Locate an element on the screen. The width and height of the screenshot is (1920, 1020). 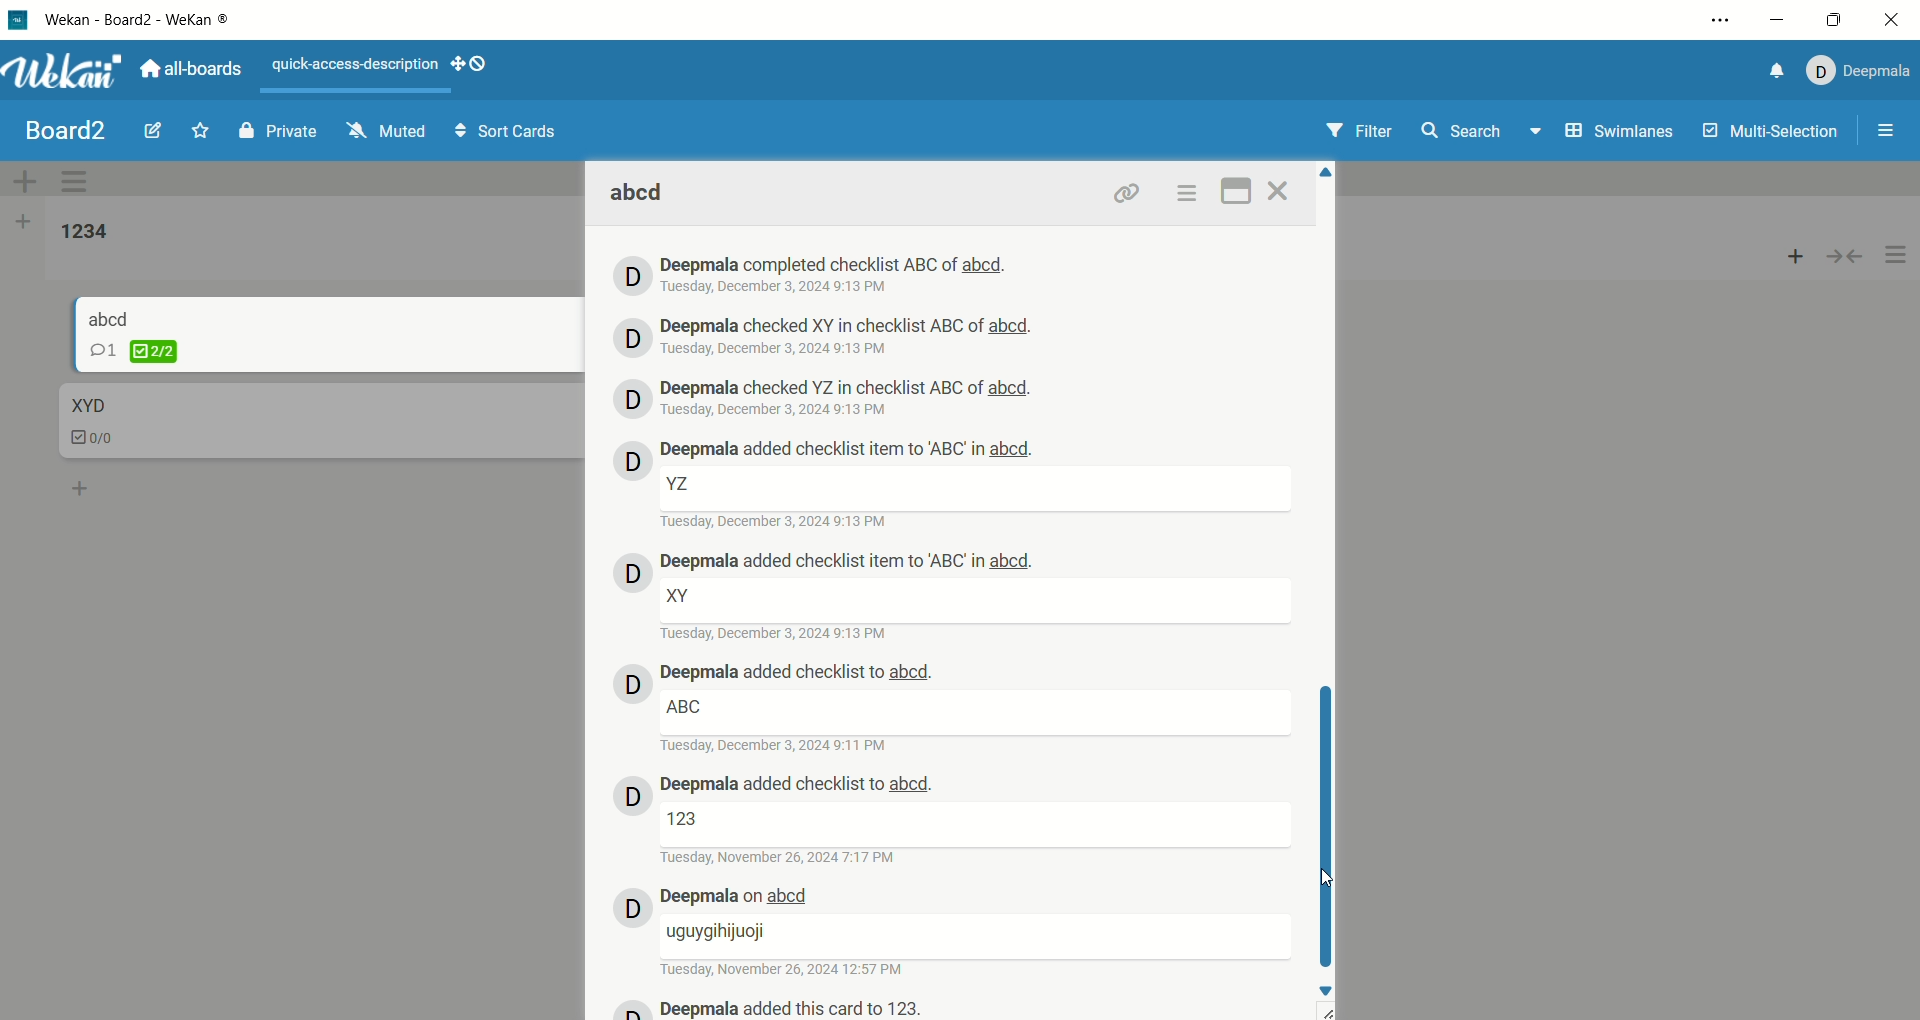
date and time is located at coordinates (777, 634).